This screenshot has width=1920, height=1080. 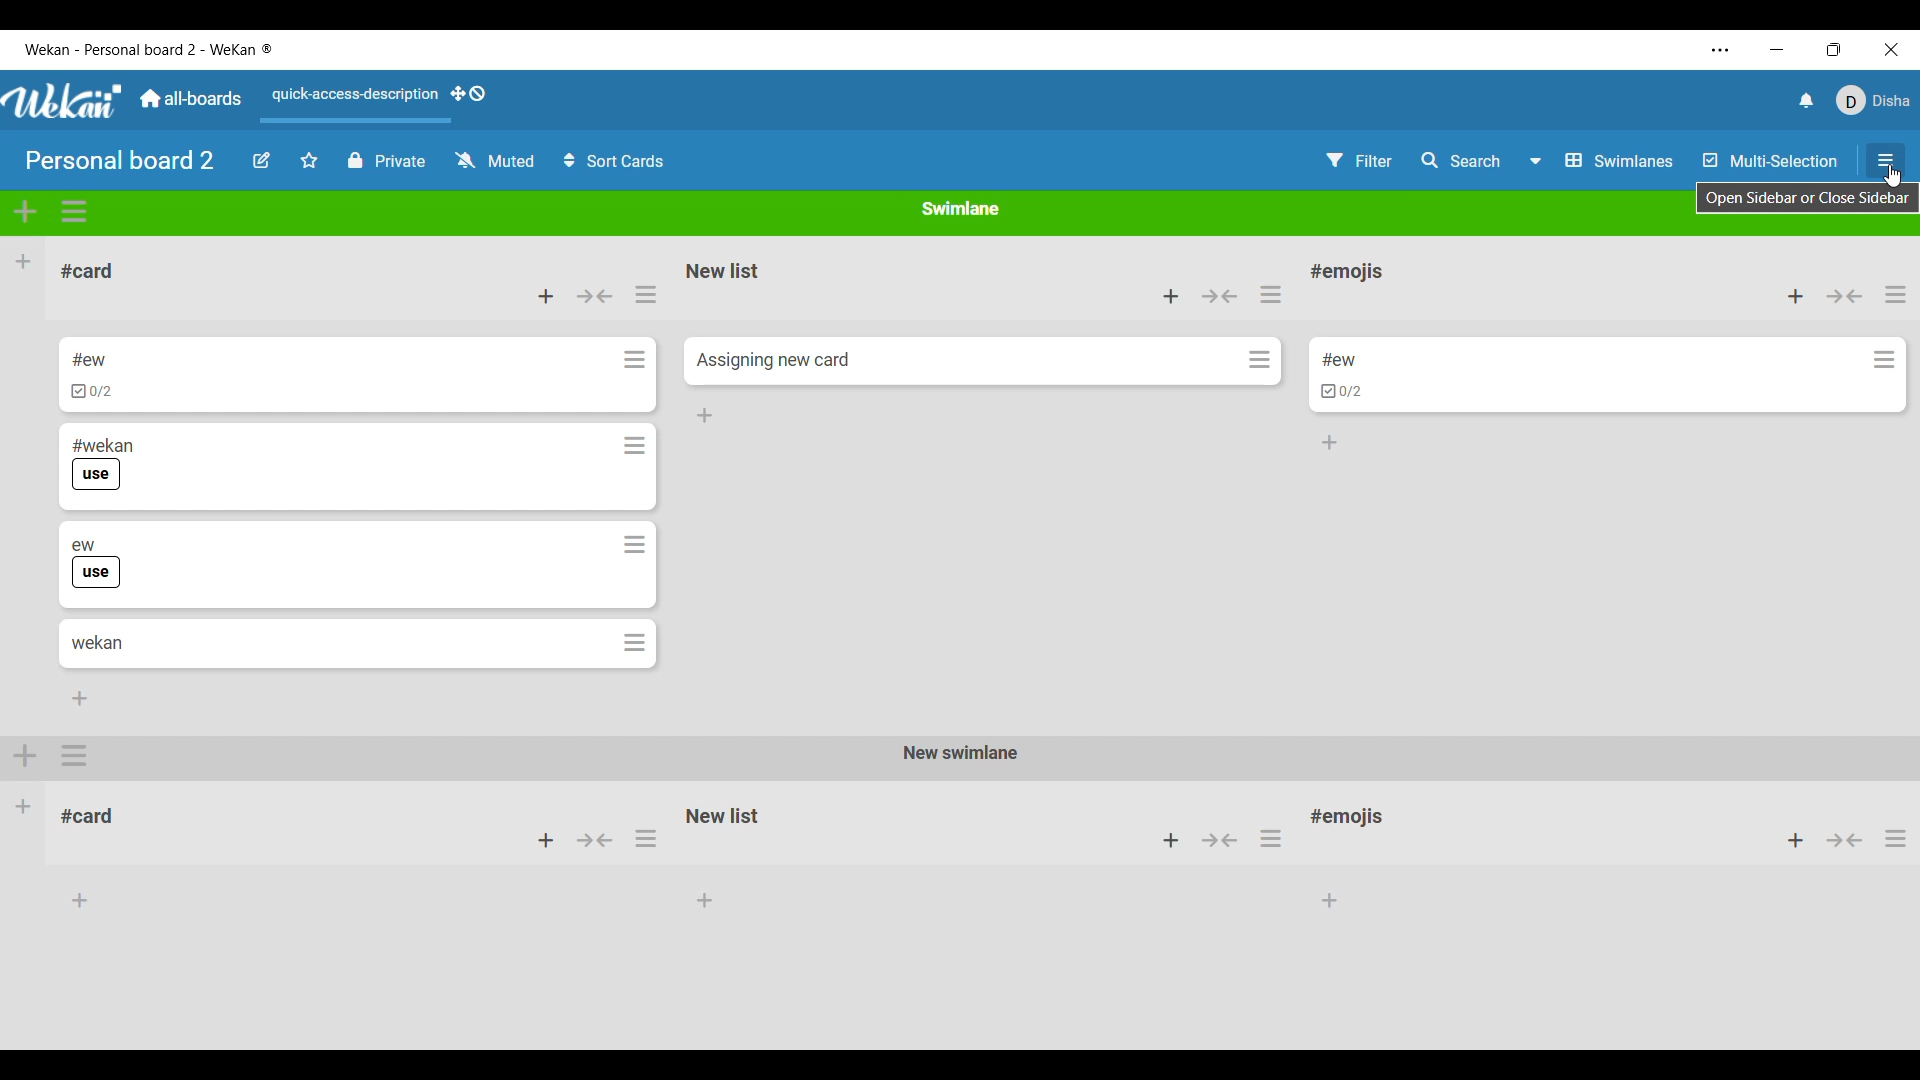 I want to click on Card name and checklist , so click(x=91, y=375).